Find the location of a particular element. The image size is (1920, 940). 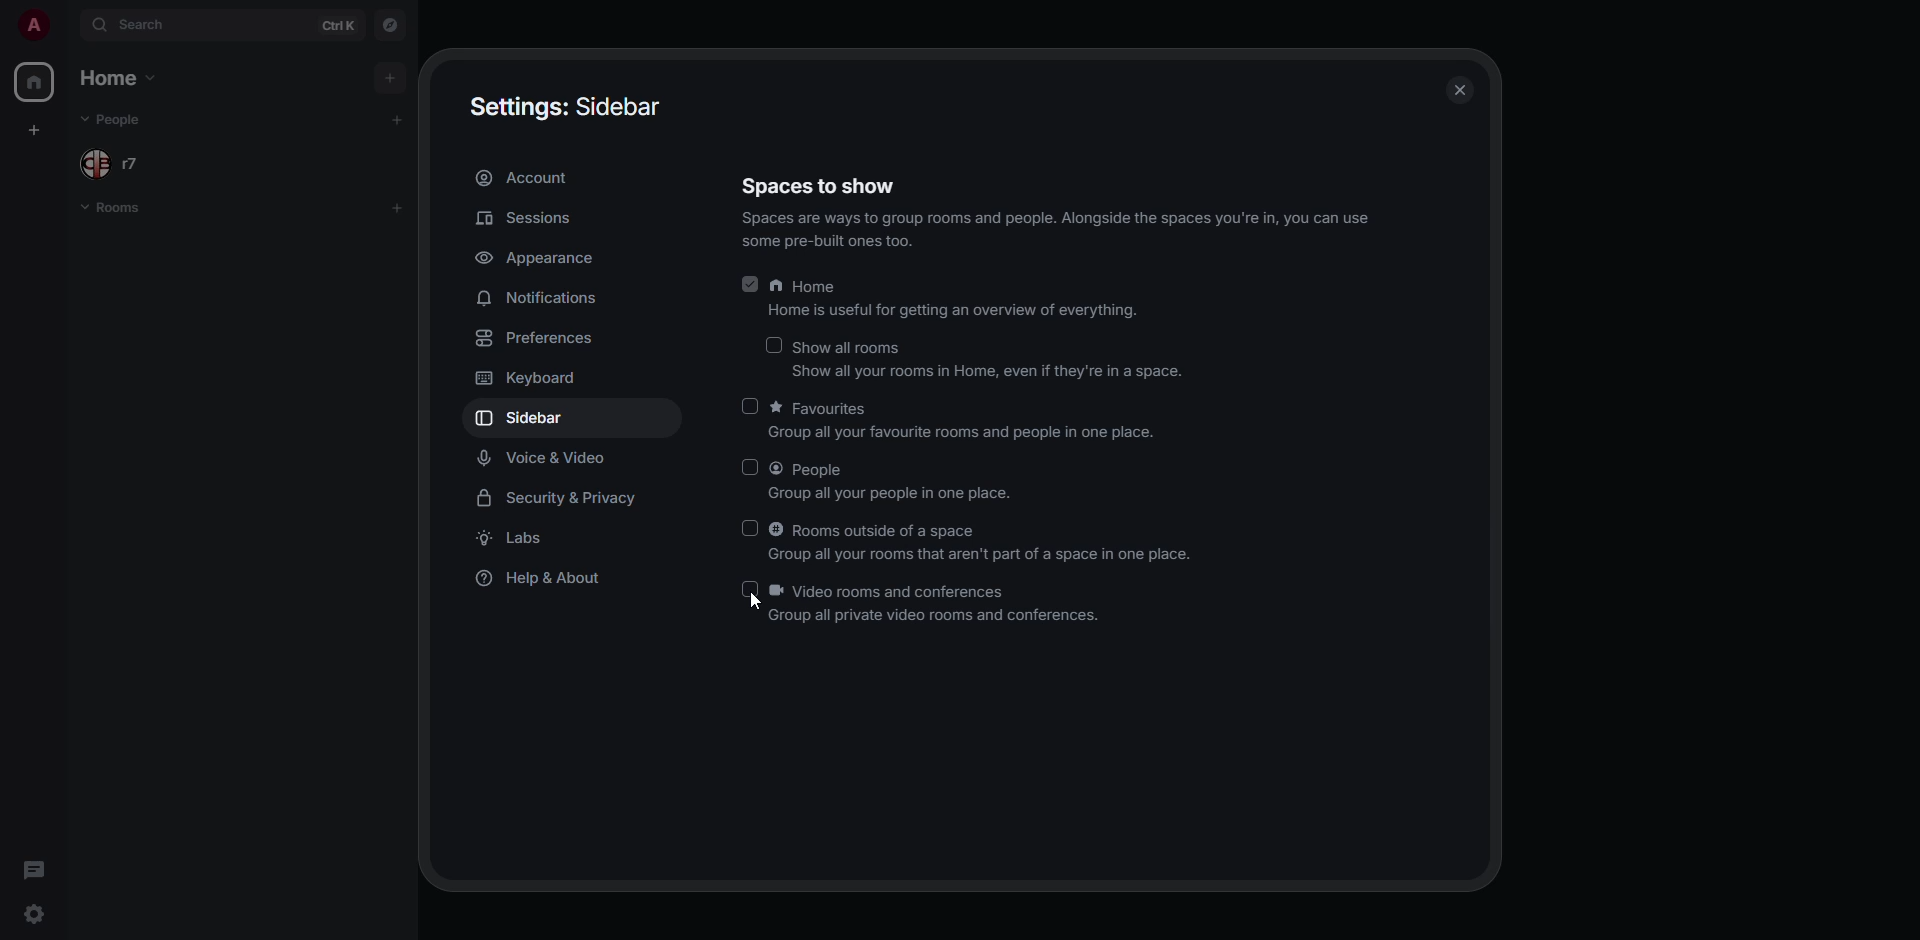

Spaces are ways to group rooms and people. Alongside the spaces you're in, you can use
some pre-built ones too. is located at coordinates (1056, 228).